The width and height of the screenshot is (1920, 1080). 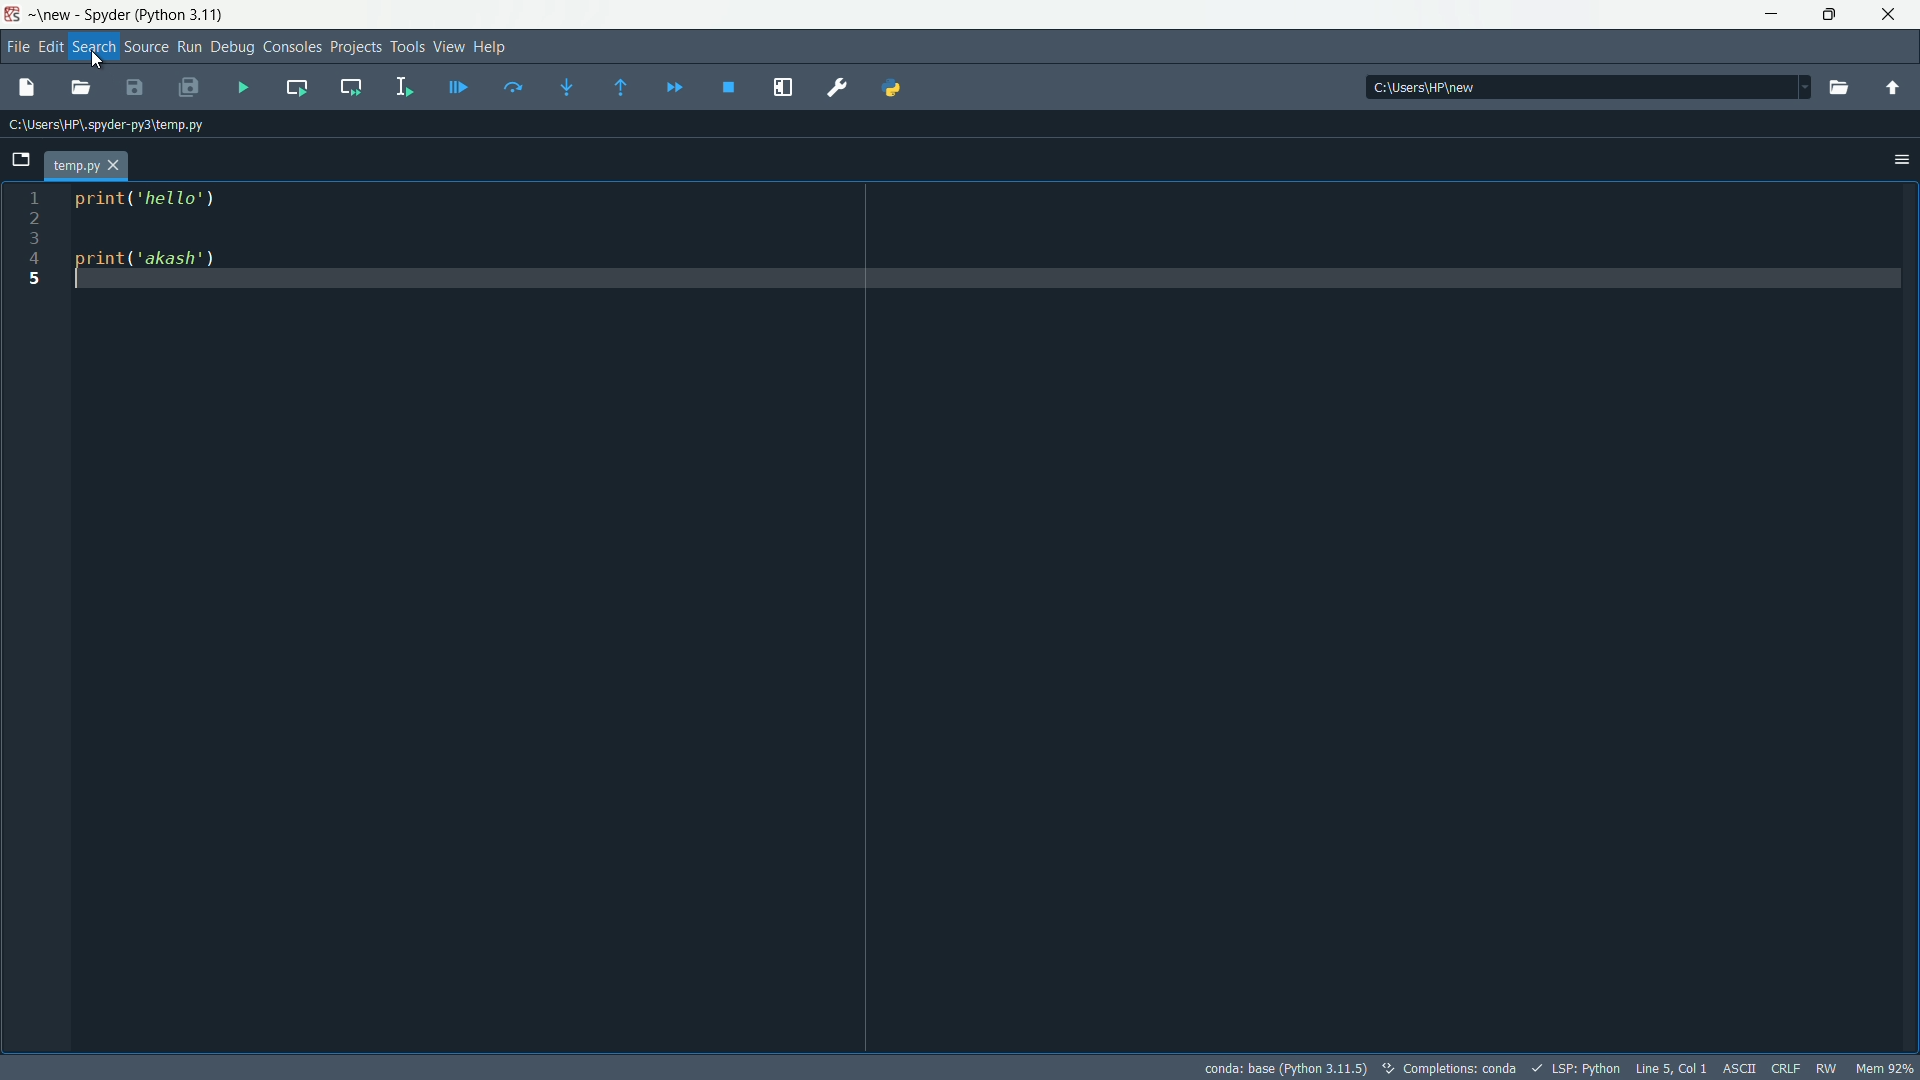 I want to click on run file, so click(x=242, y=89).